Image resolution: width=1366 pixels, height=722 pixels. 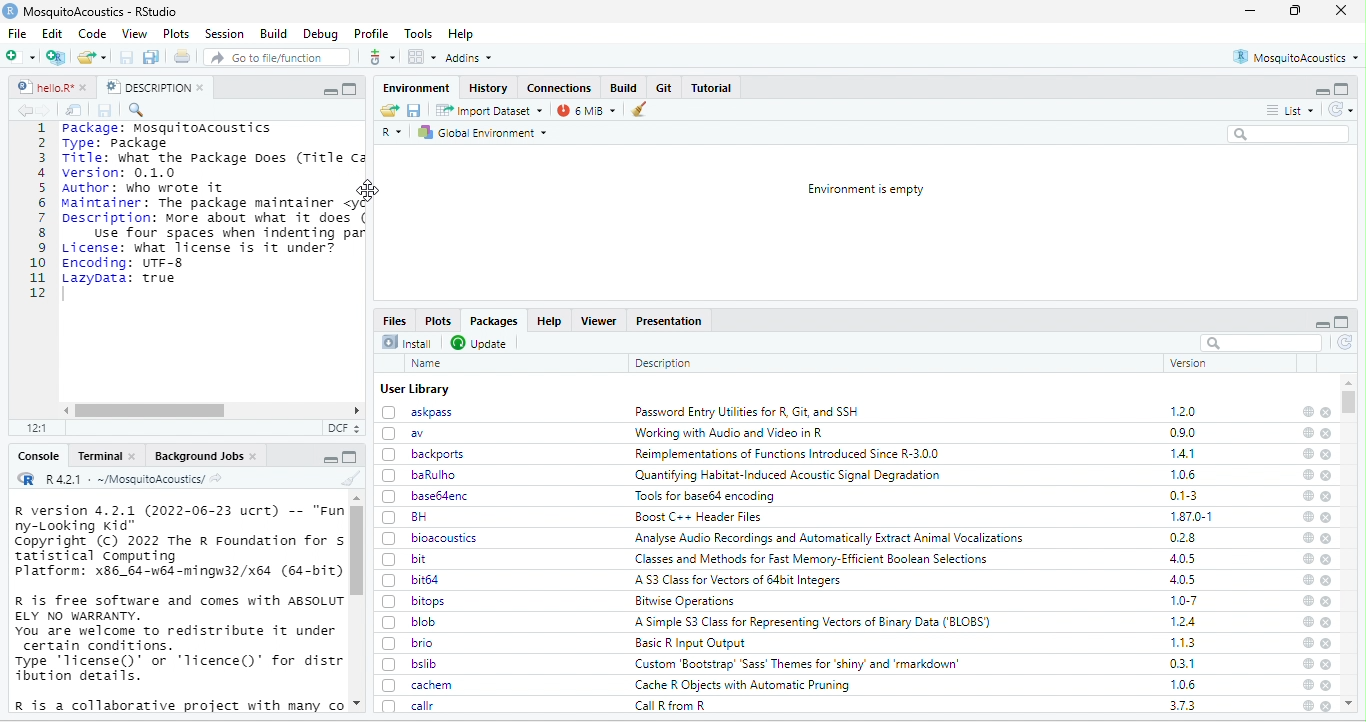 I want to click on Description, so click(x=663, y=363).